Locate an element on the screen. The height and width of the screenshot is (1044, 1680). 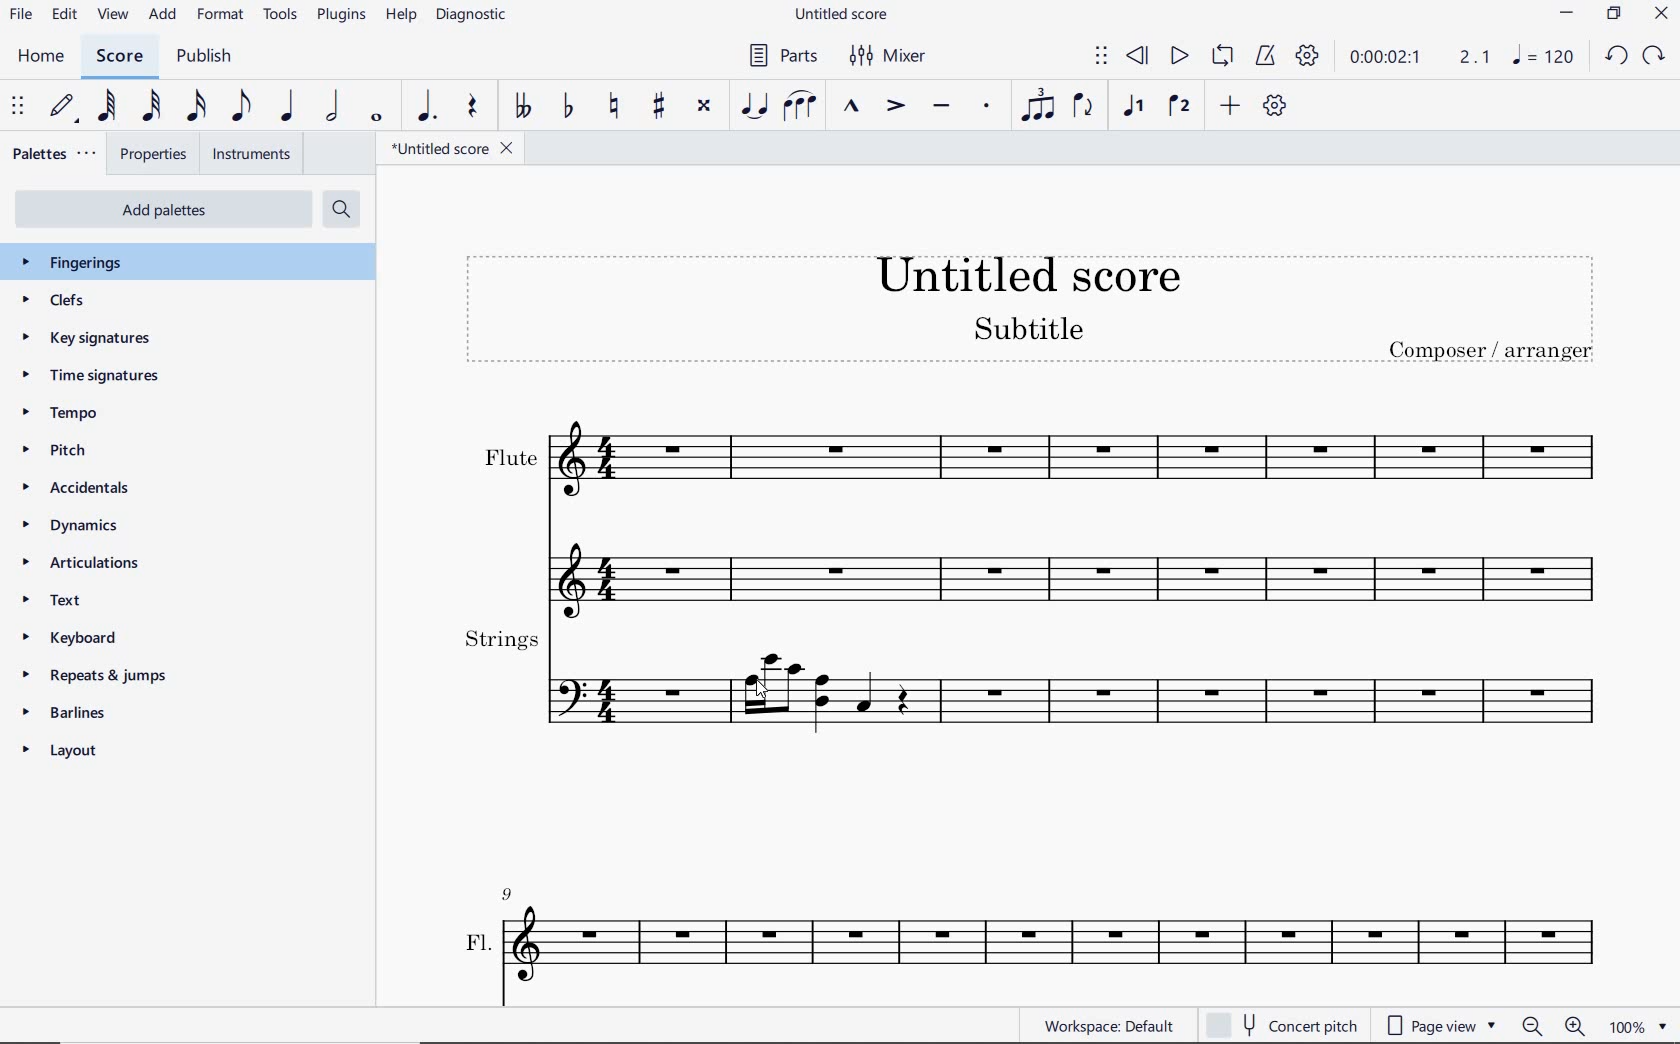
customize toolbar is located at coordinates (1276, 107).